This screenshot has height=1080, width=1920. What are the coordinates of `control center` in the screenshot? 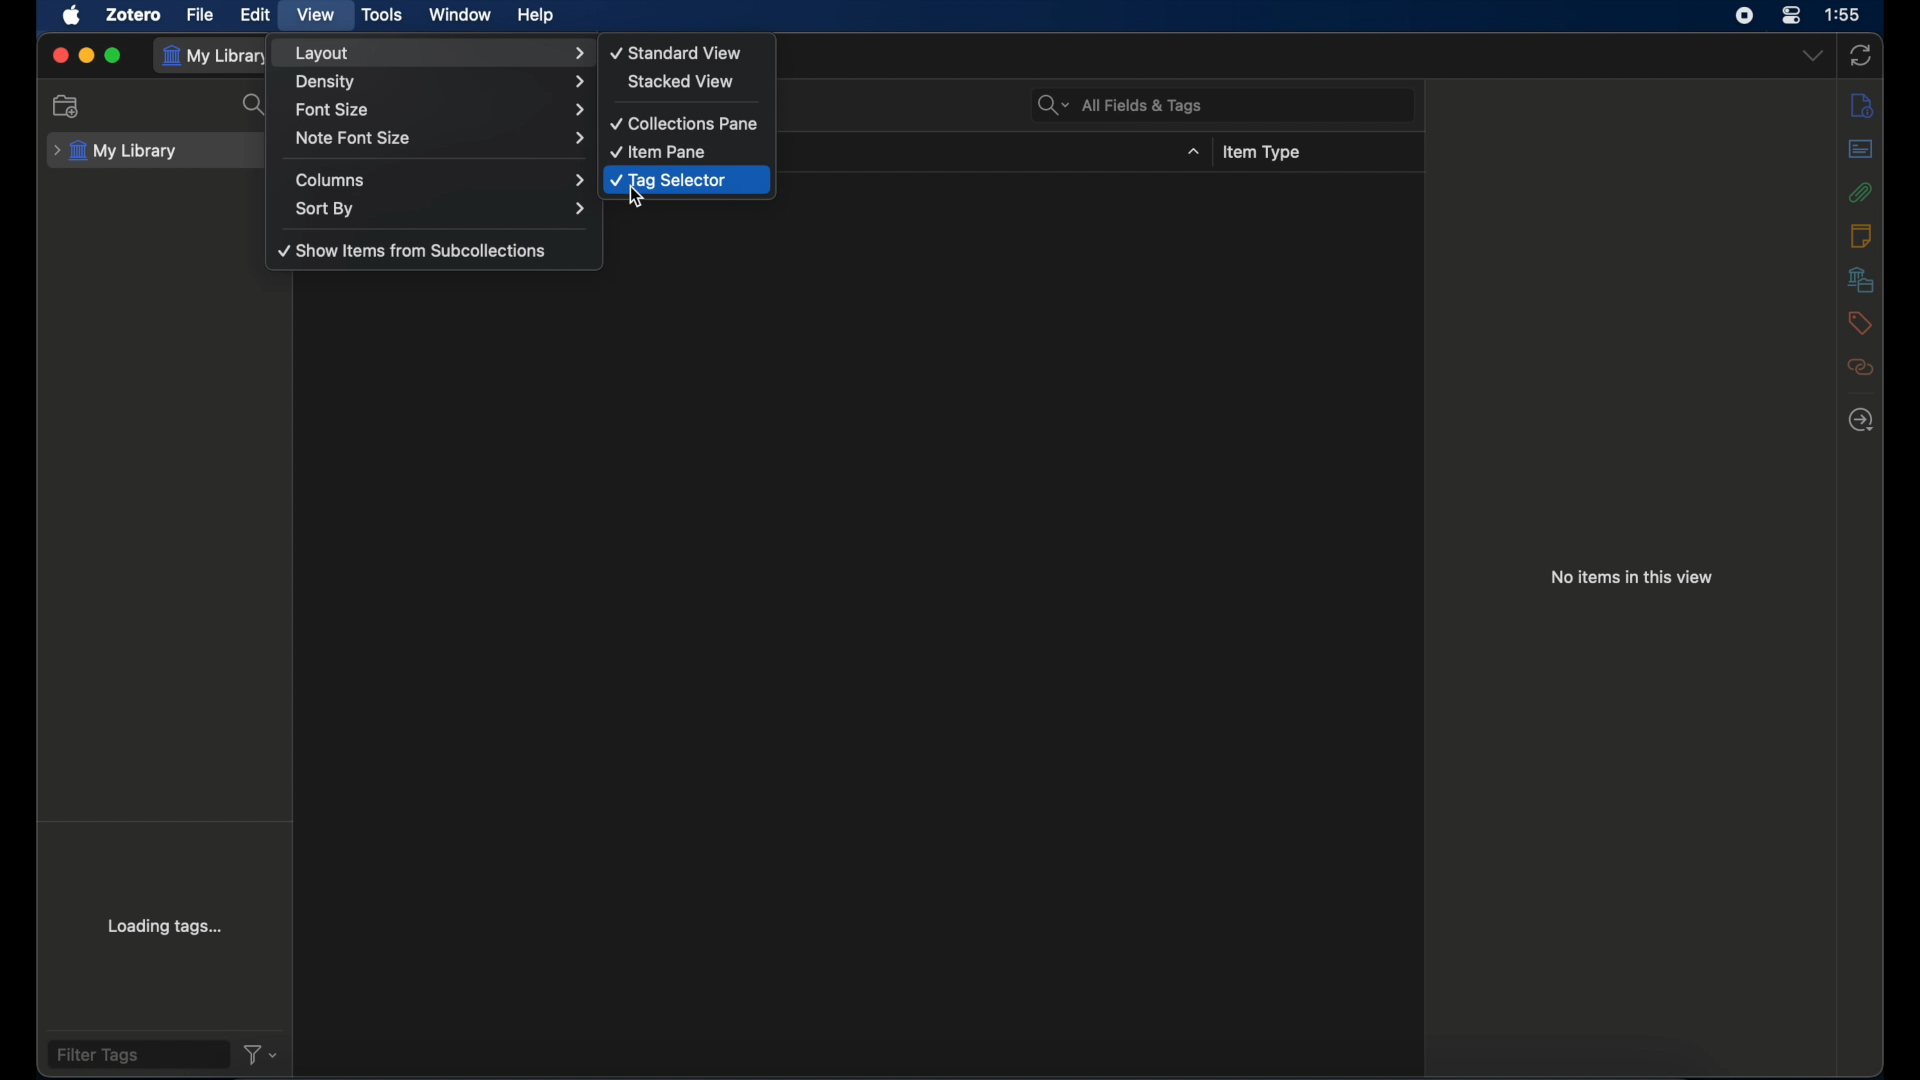 It's located at (1792, 16).